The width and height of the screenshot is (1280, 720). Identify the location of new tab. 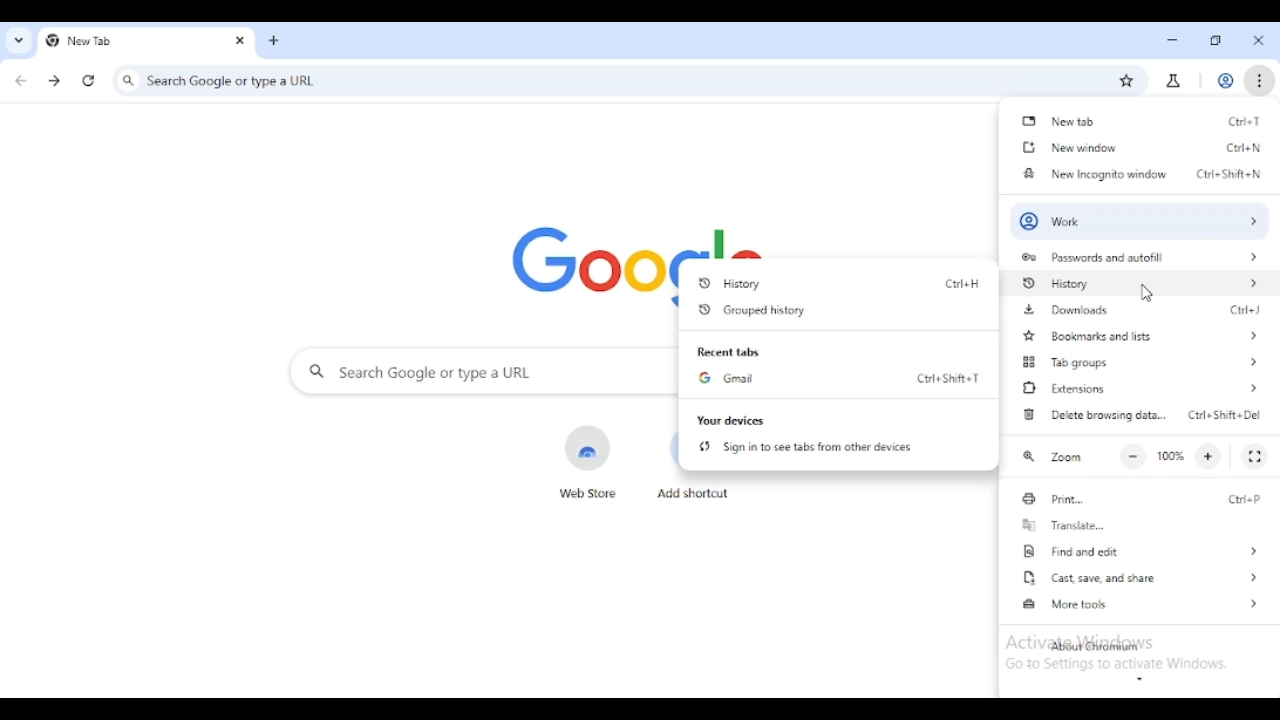
(1058, 120).